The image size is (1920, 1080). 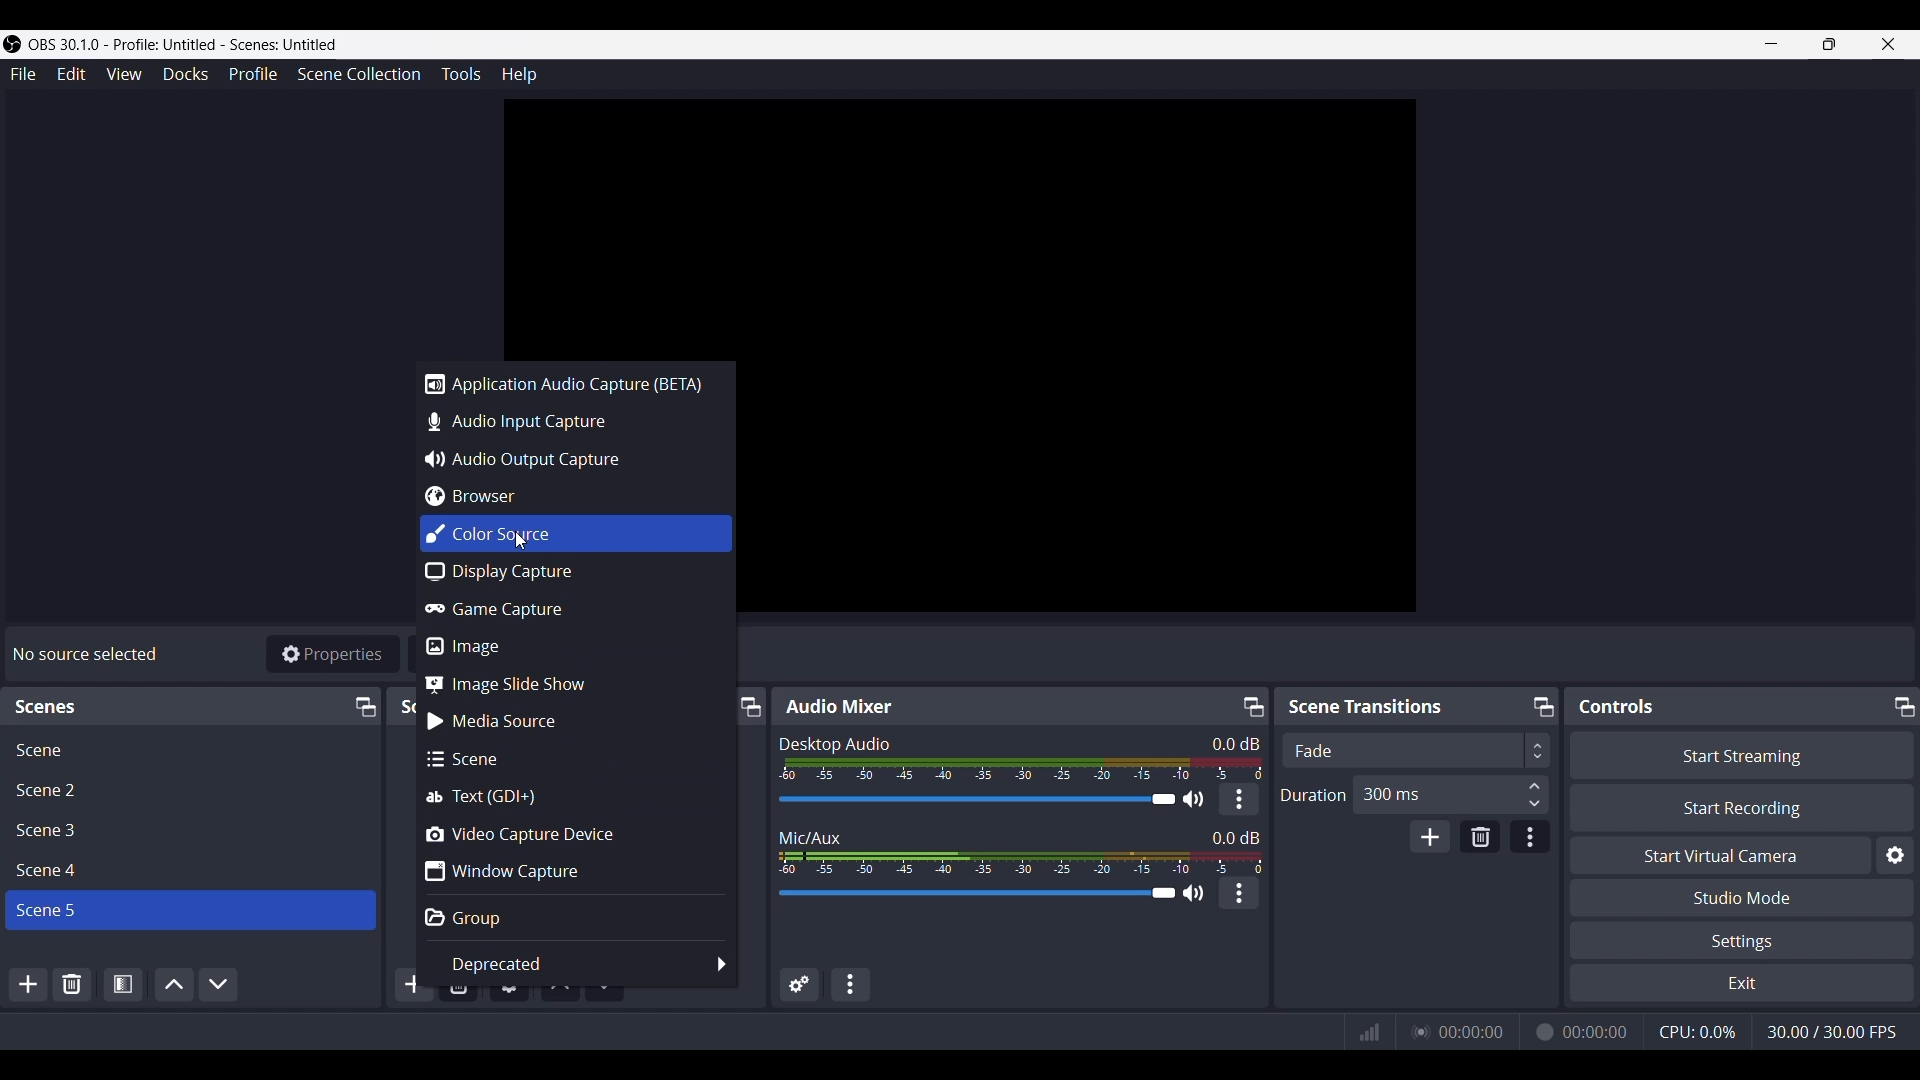 What do you see at coordinates (362, 705) in the screenshot?
I see `Maximize` at bounding box center [362, 705].